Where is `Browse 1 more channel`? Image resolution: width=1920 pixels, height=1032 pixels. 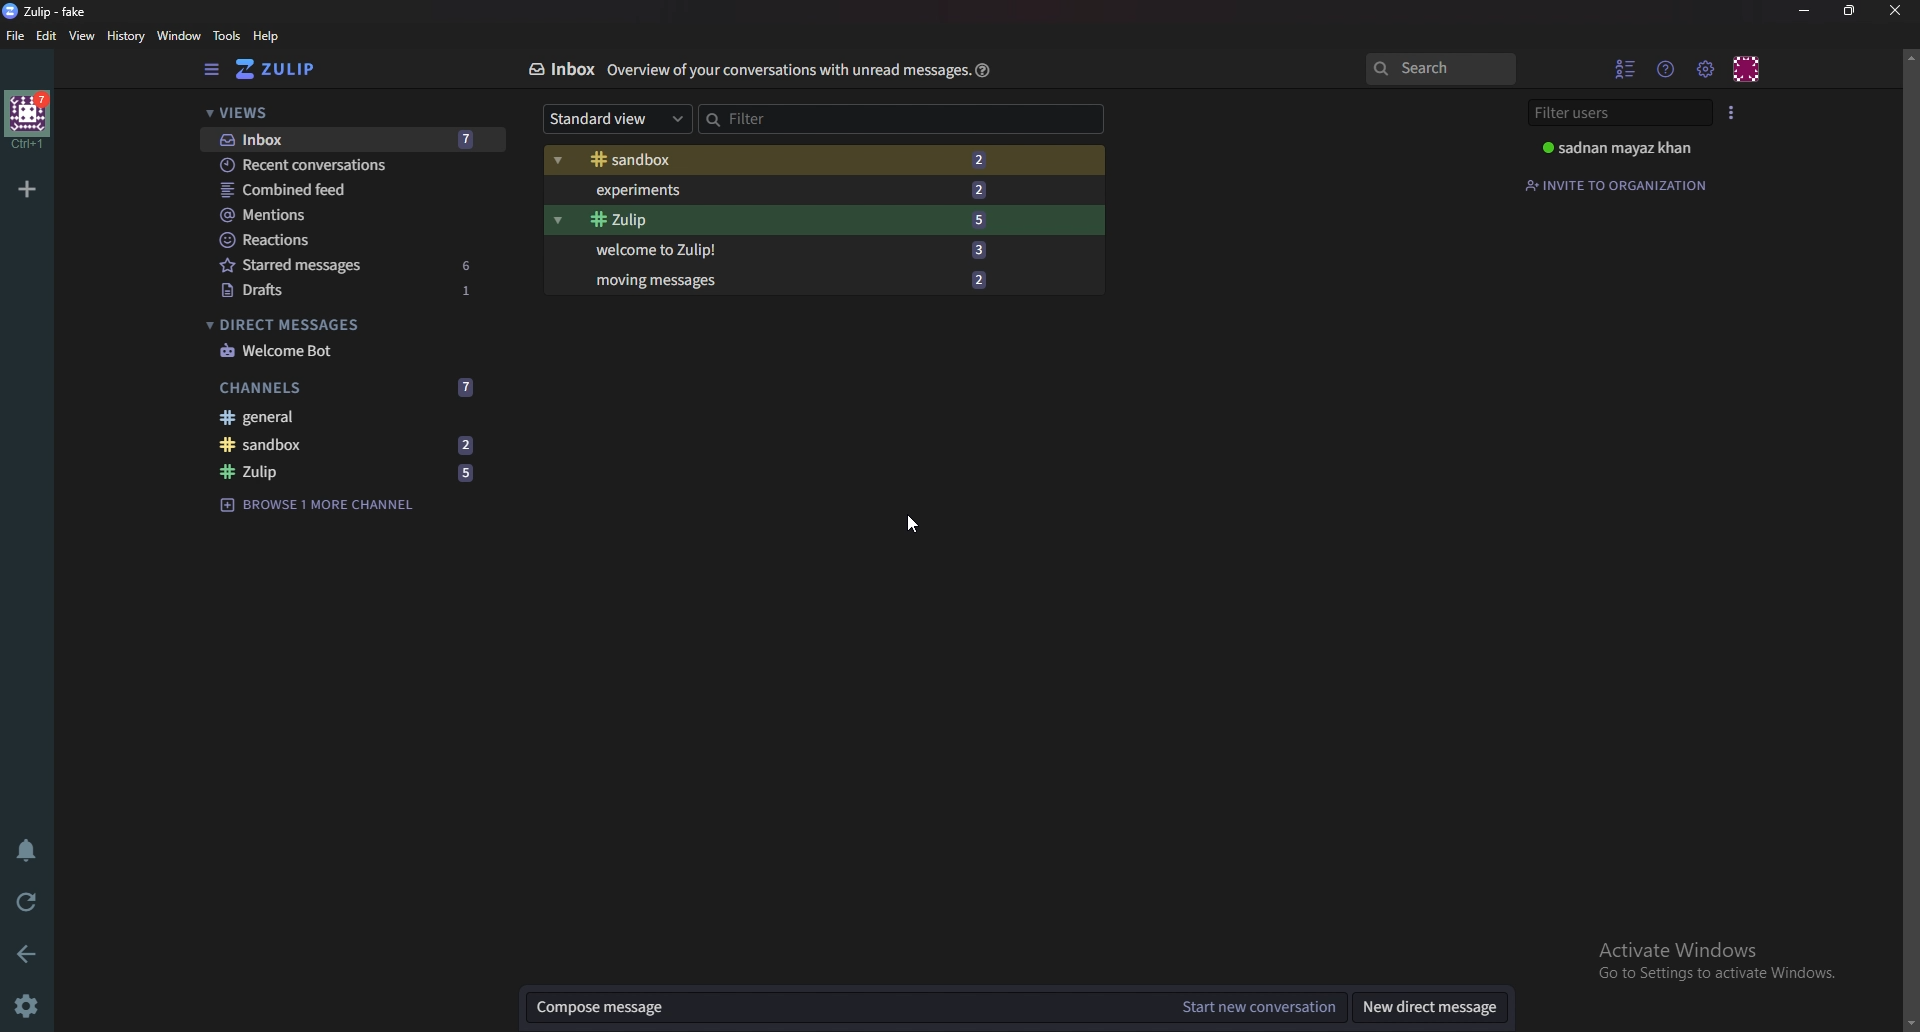
Browse 1 more channel is located at coordinates (331, 505).